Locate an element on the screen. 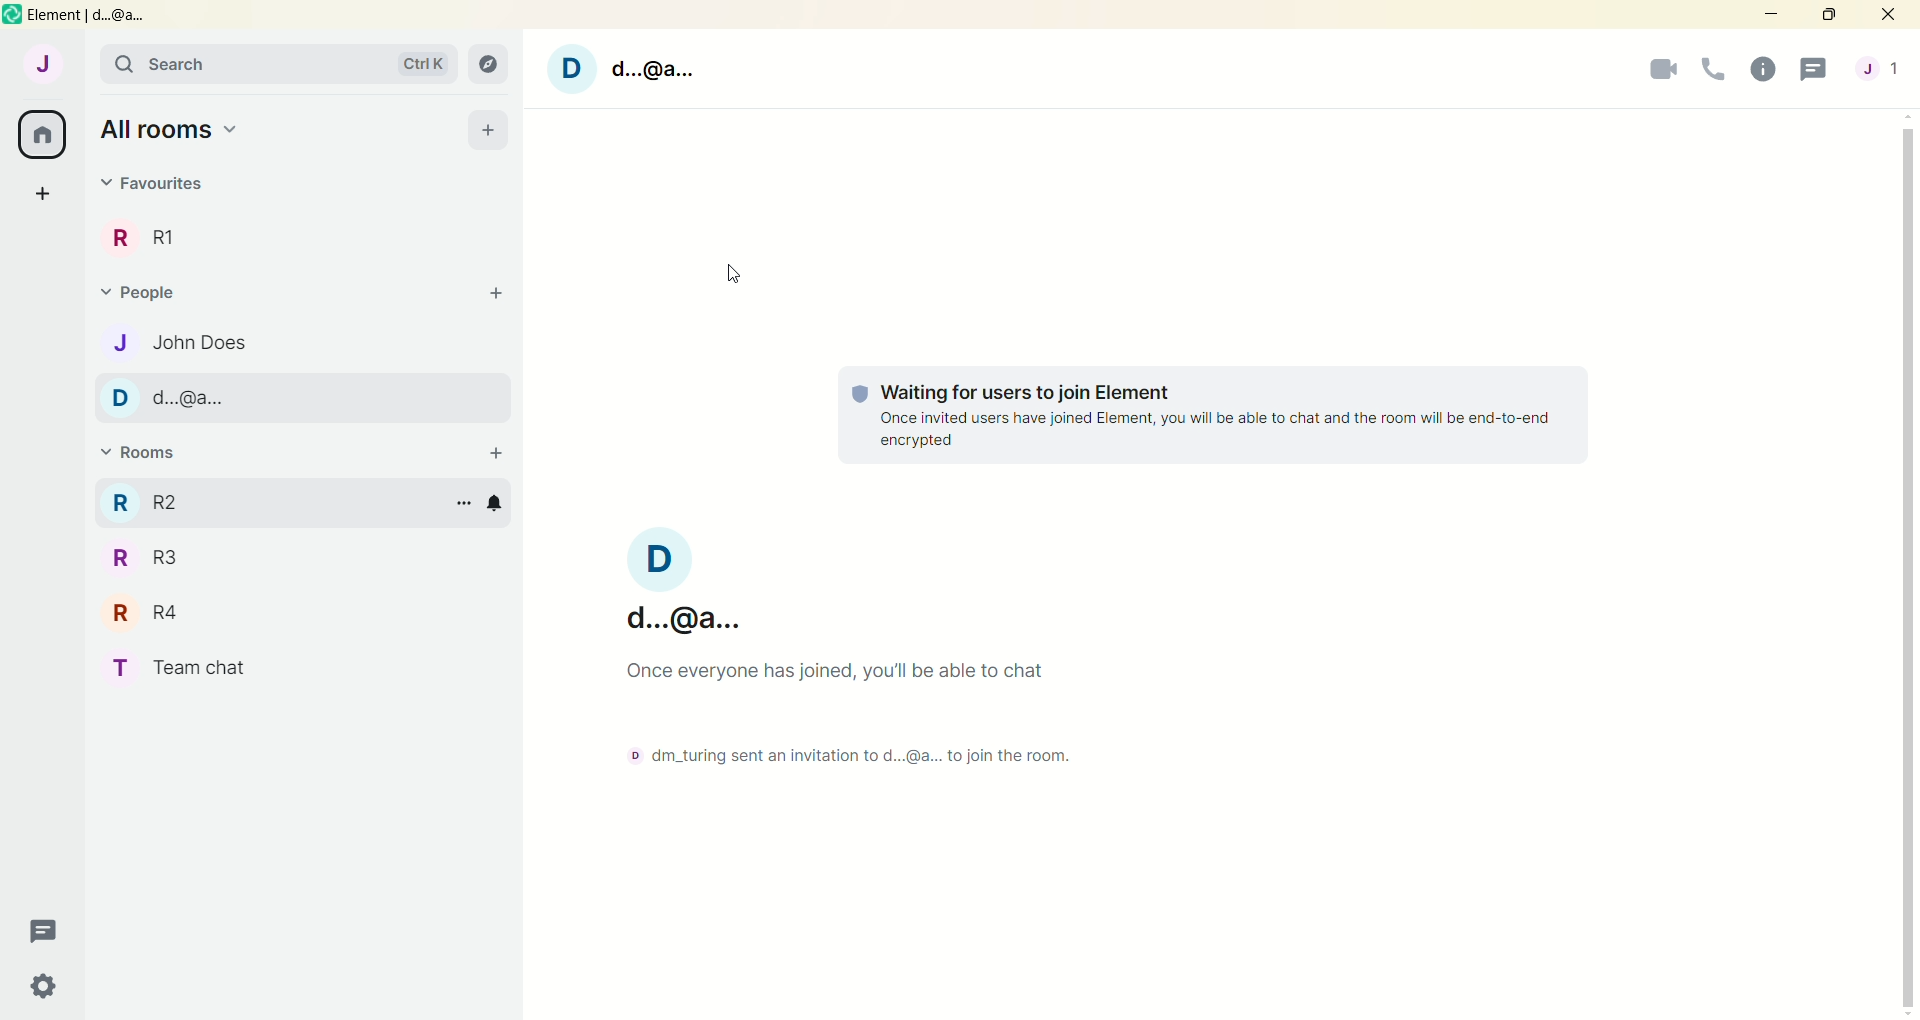  Rooms is located at coordinates (152, 452).